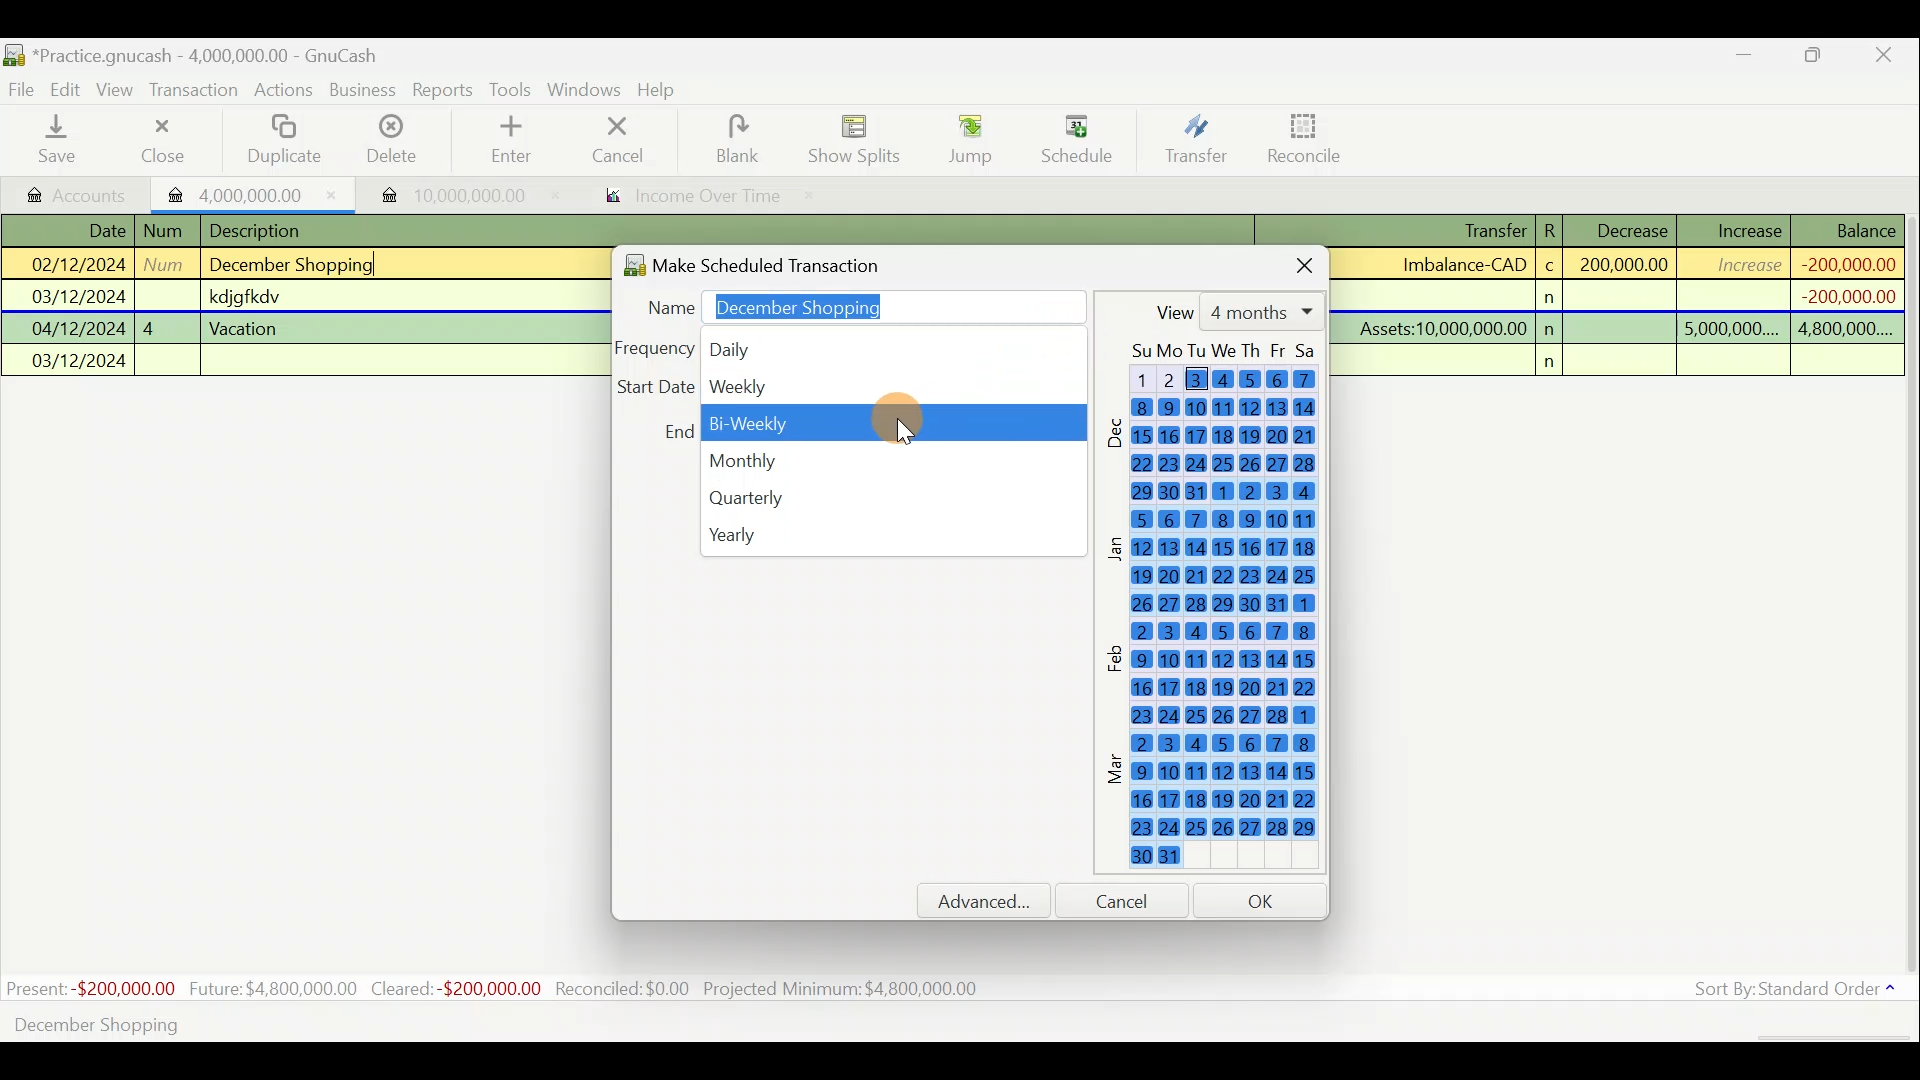 The width and height of the screenshot is (1920, 1080). What do you see at coordinates (879, 497) in the screenshot?
I see `Quarterly` at bounding box center [879, 497].